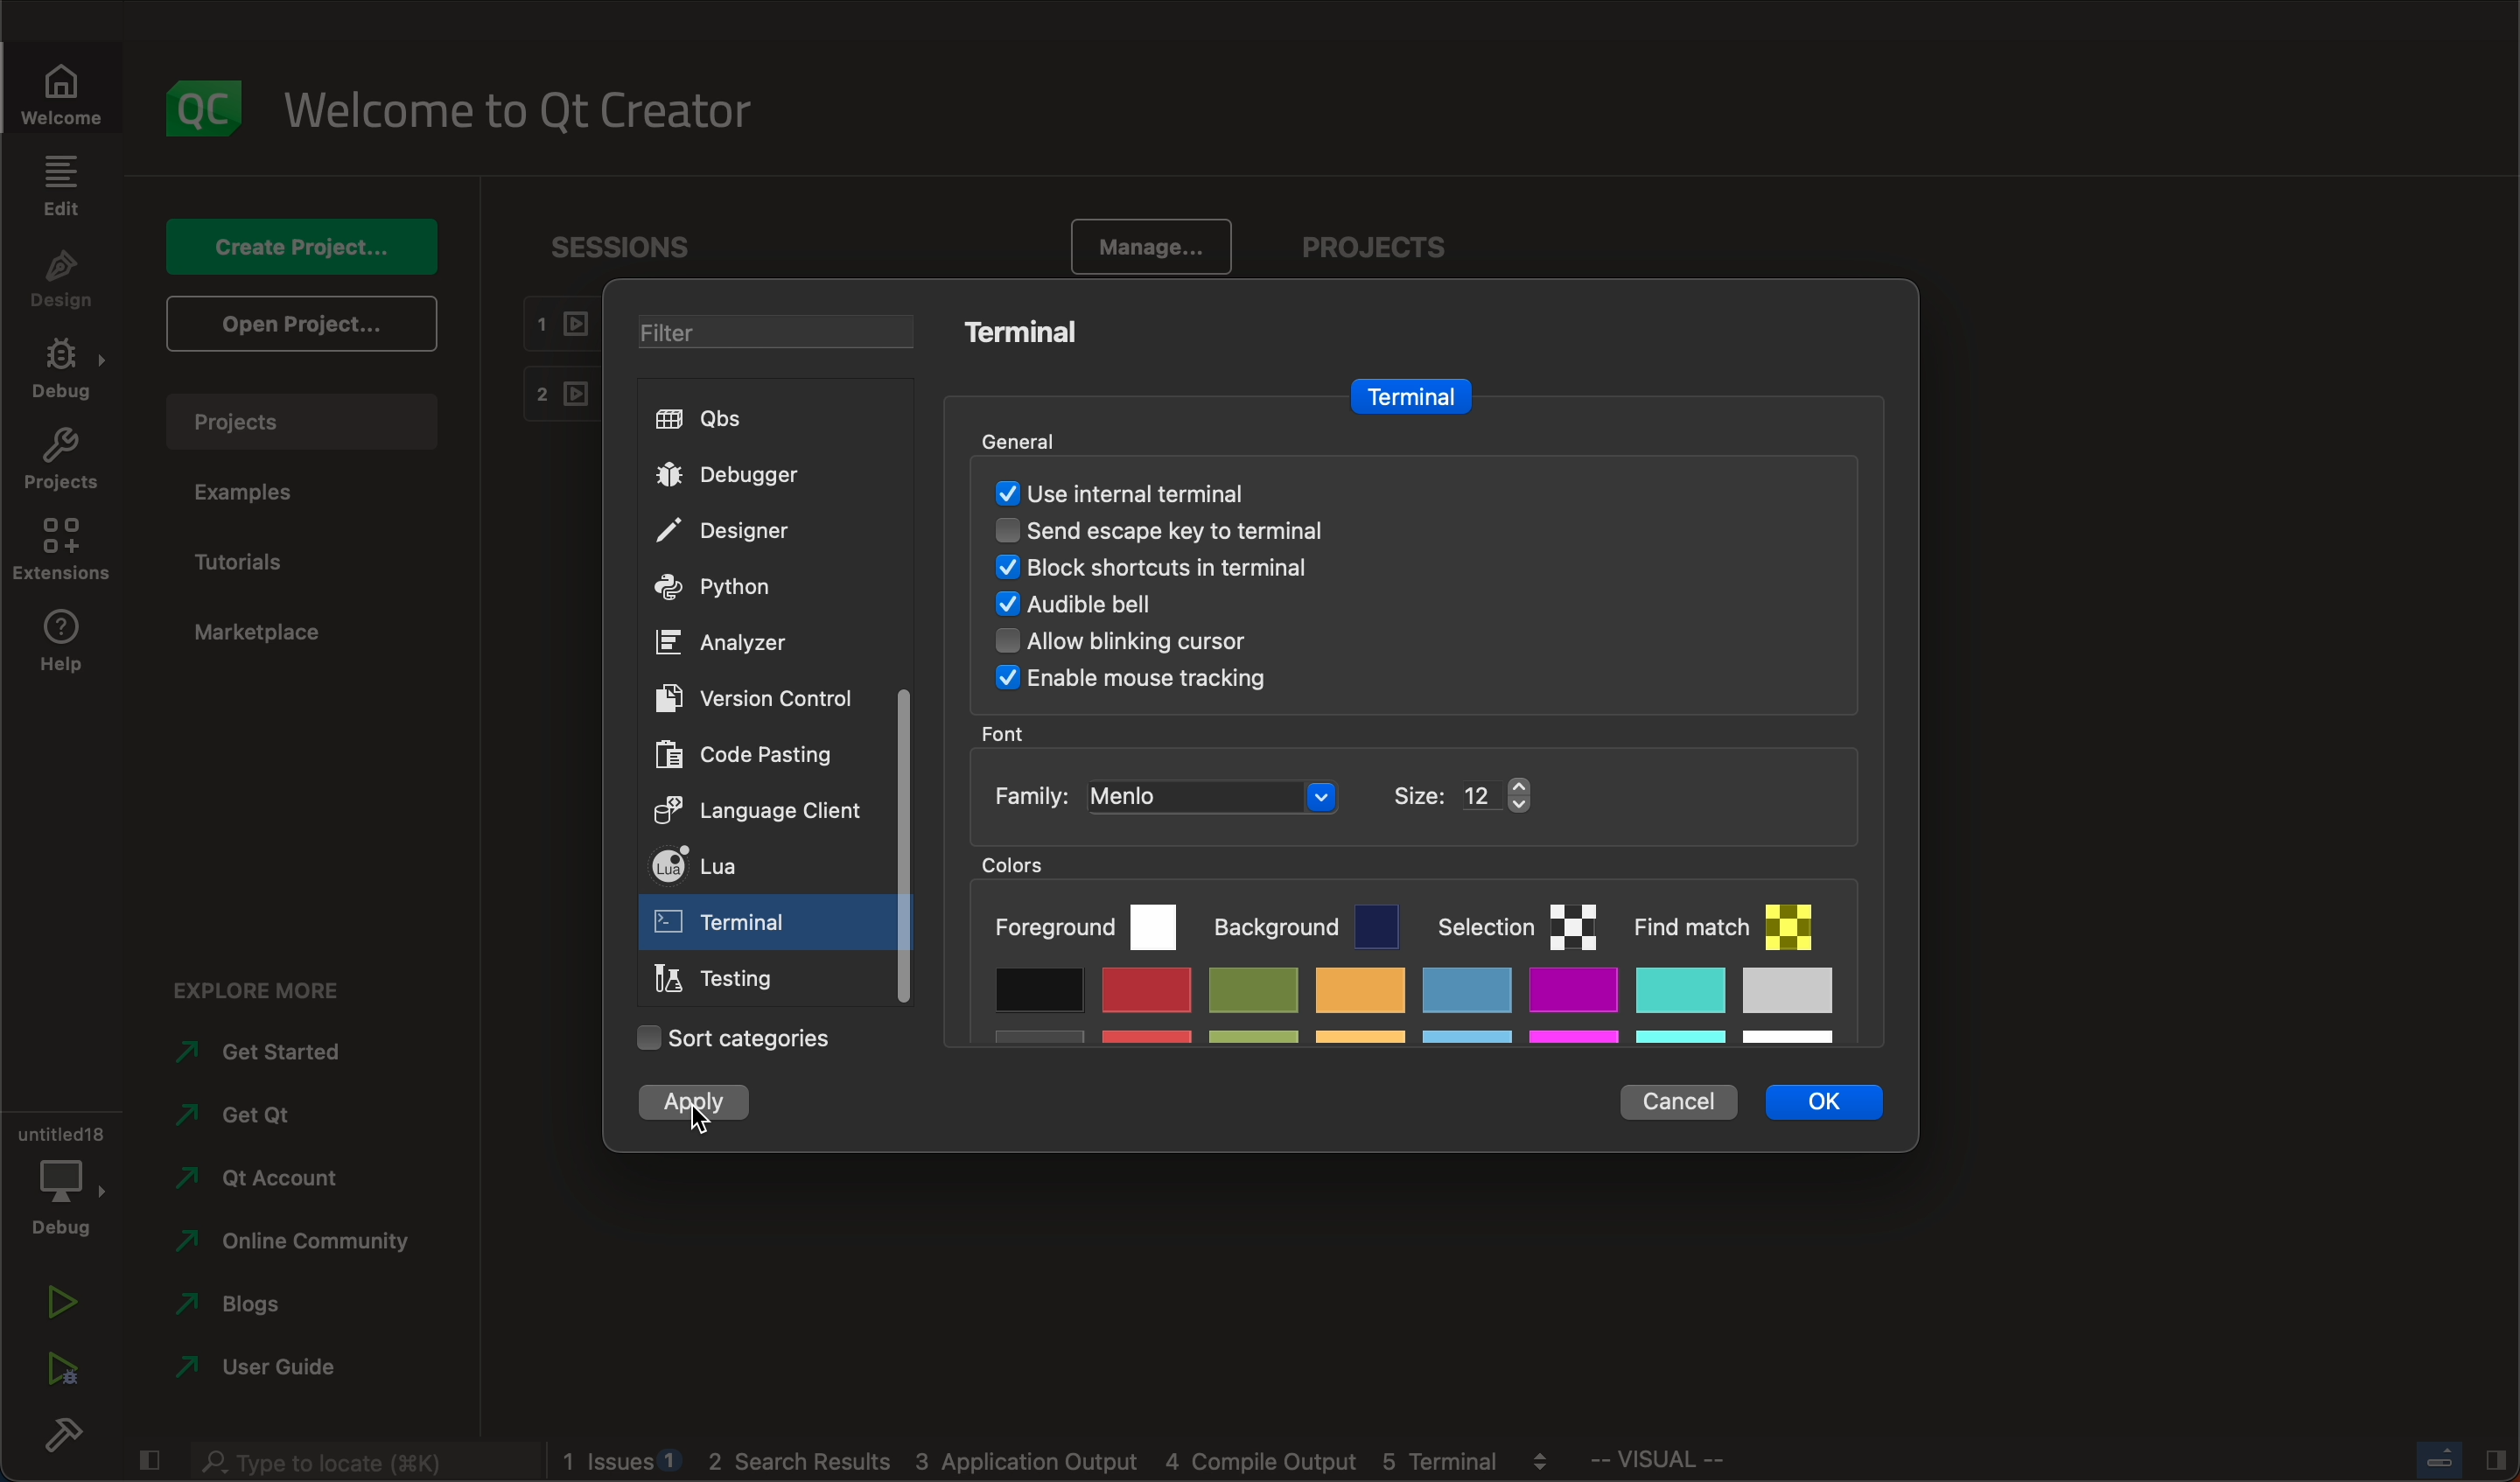  I want to click on design, so click(67, 279).